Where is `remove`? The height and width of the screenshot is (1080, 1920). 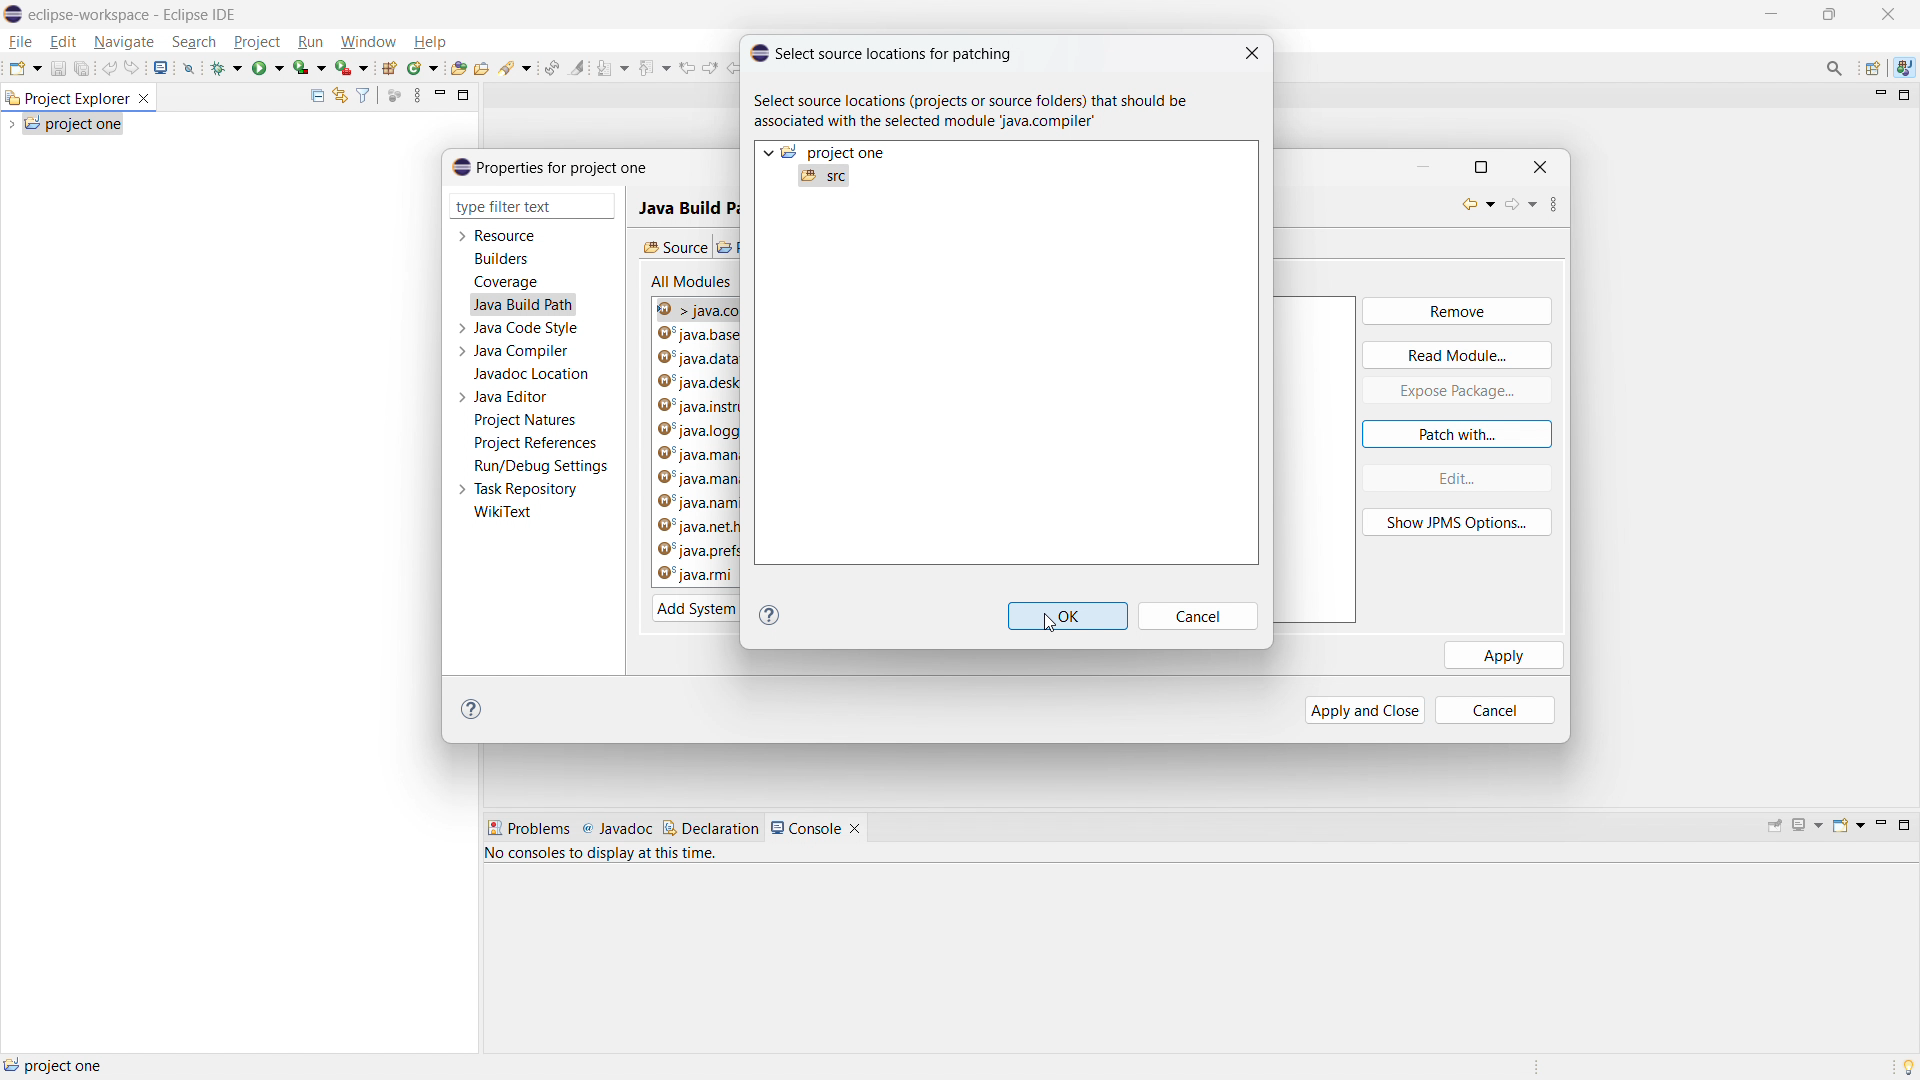 remove is located at coordinates (1456, 312).